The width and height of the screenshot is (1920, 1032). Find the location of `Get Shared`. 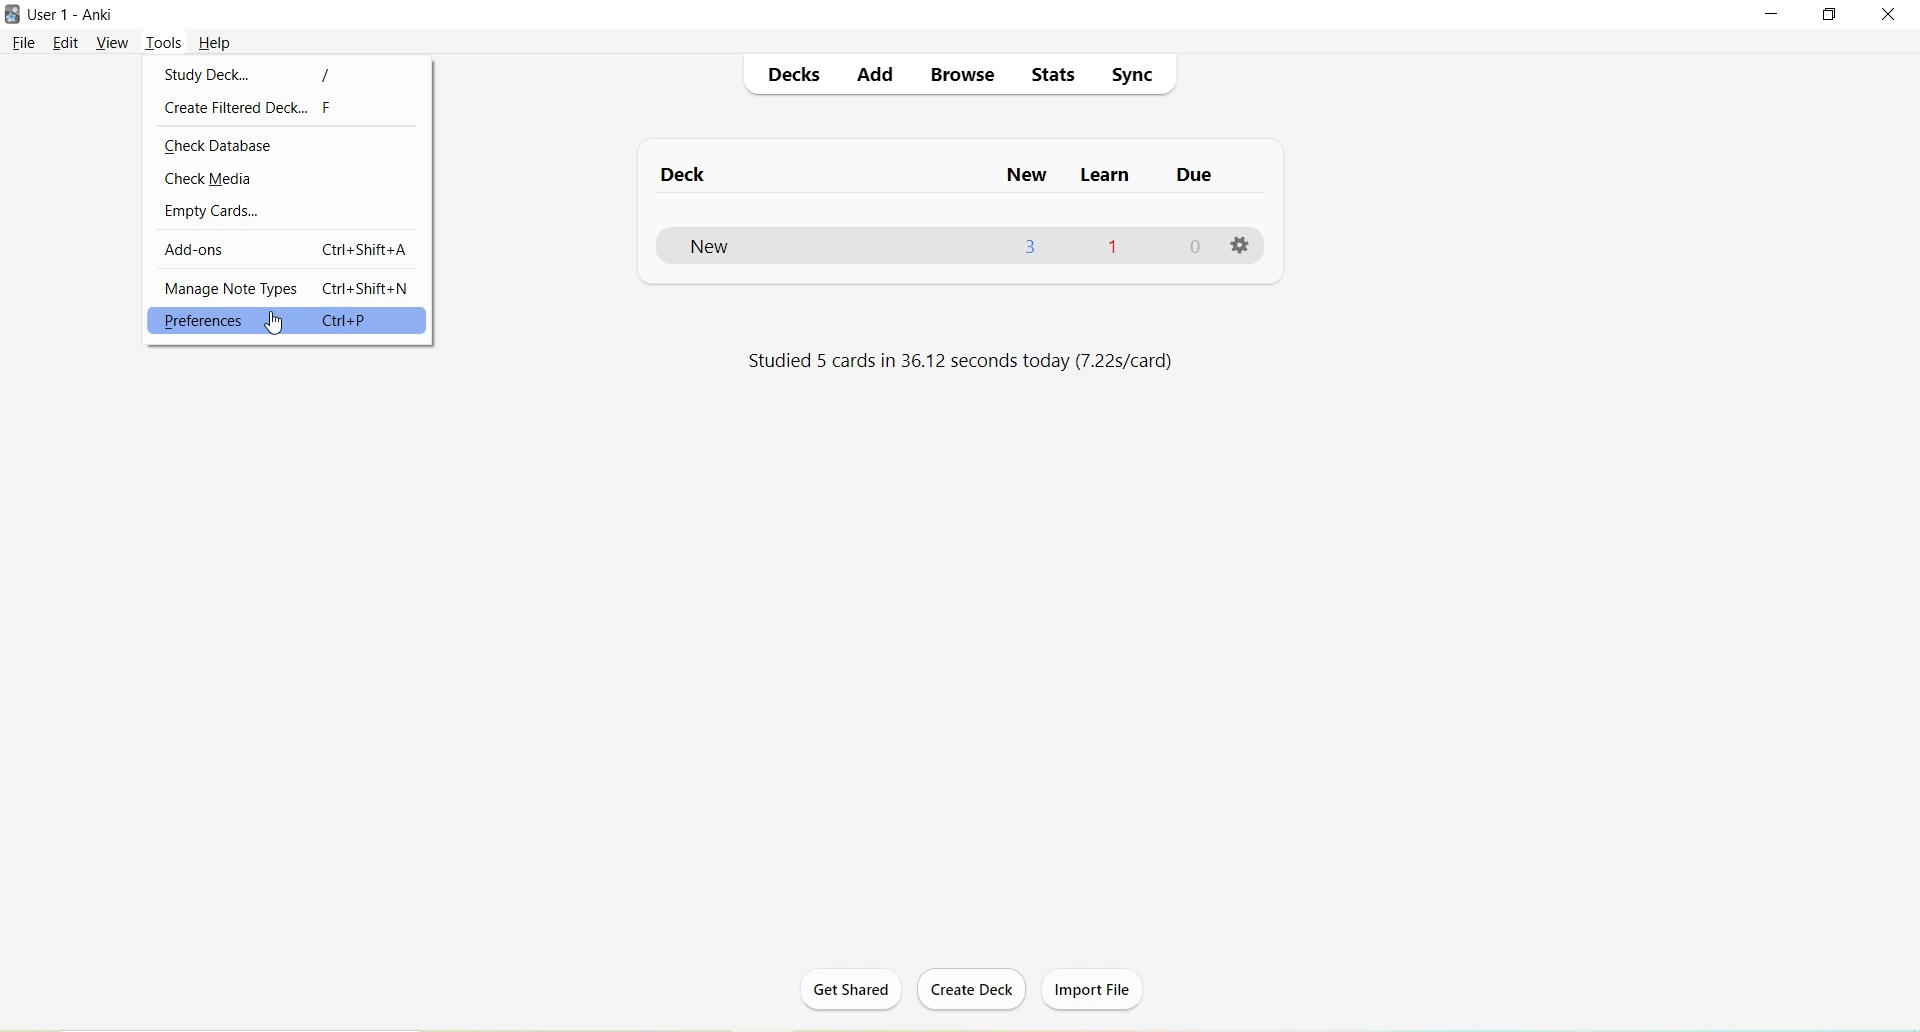

Get Shared is located at coordinates (859, 992).